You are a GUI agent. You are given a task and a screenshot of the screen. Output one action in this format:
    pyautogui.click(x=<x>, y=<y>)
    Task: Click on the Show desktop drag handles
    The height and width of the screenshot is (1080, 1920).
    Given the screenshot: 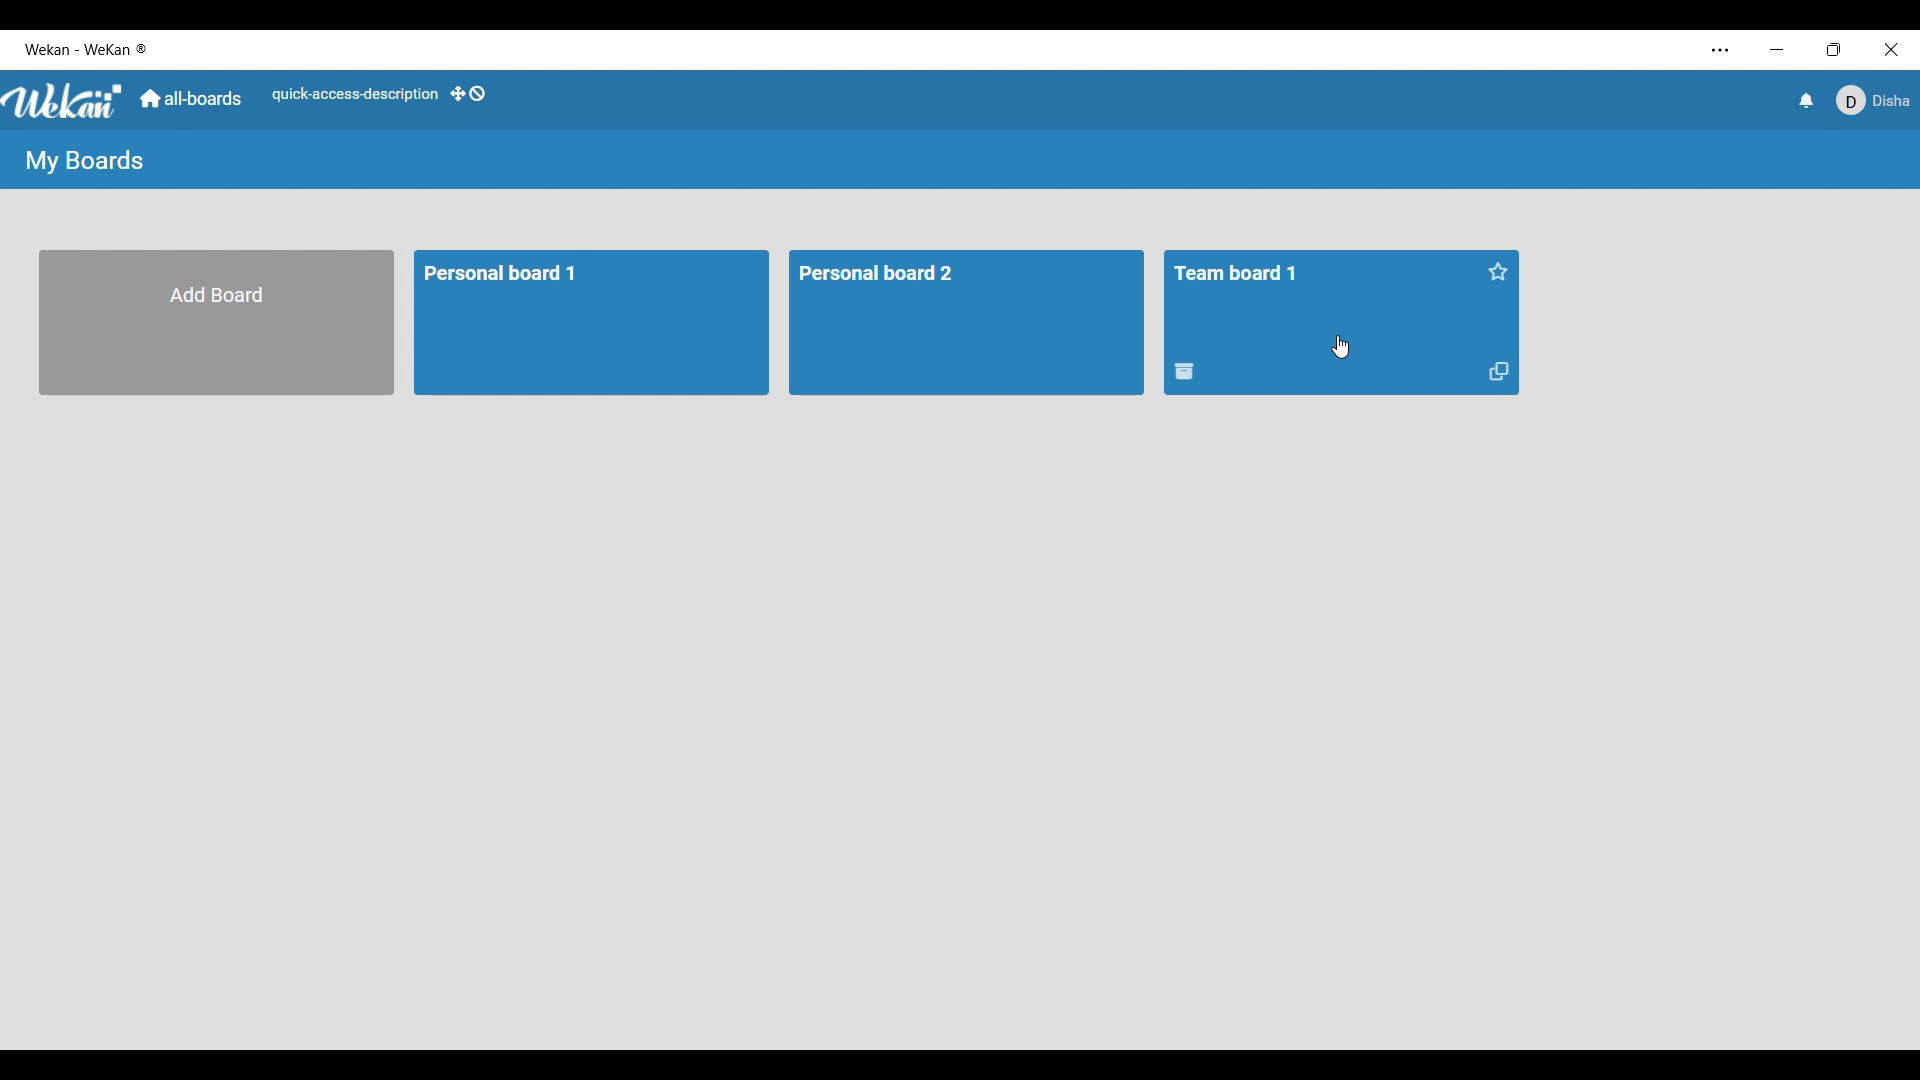 What is the action you would take?
    pyautogui.click(x=468, y=93)
    